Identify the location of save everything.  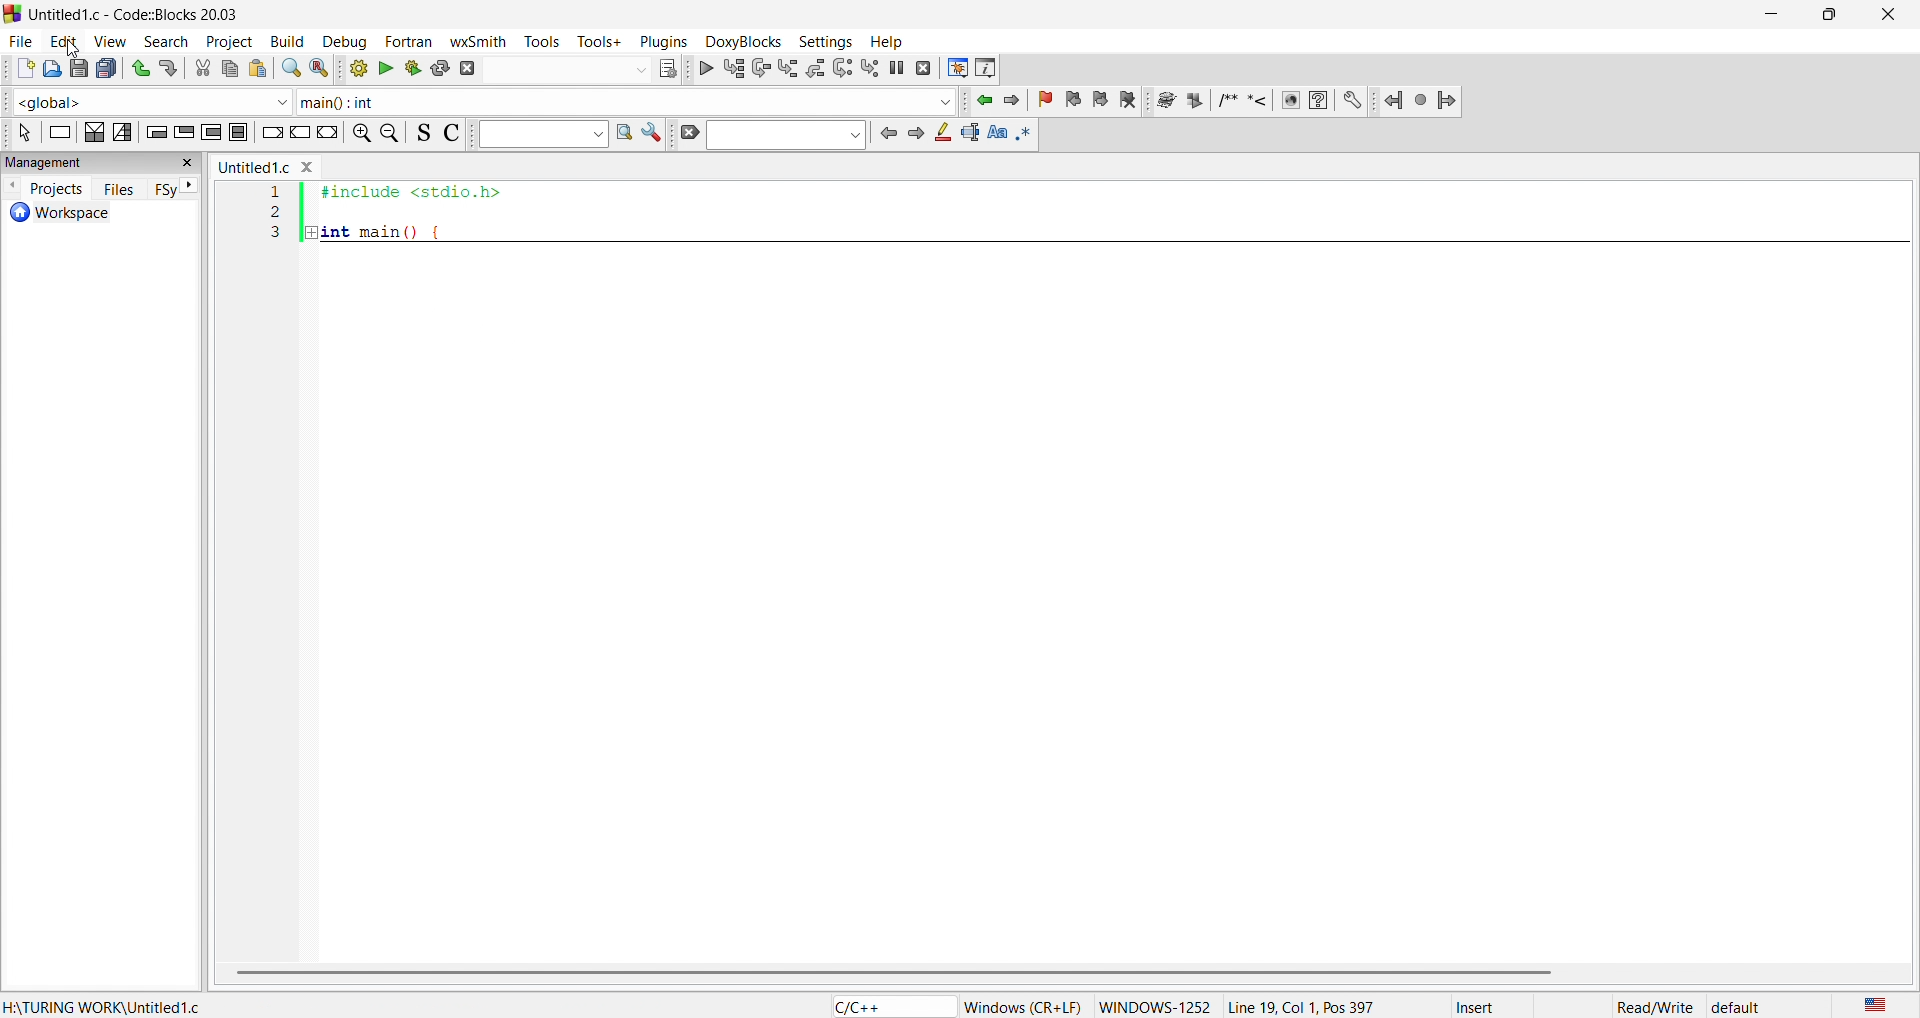
(108, 68).